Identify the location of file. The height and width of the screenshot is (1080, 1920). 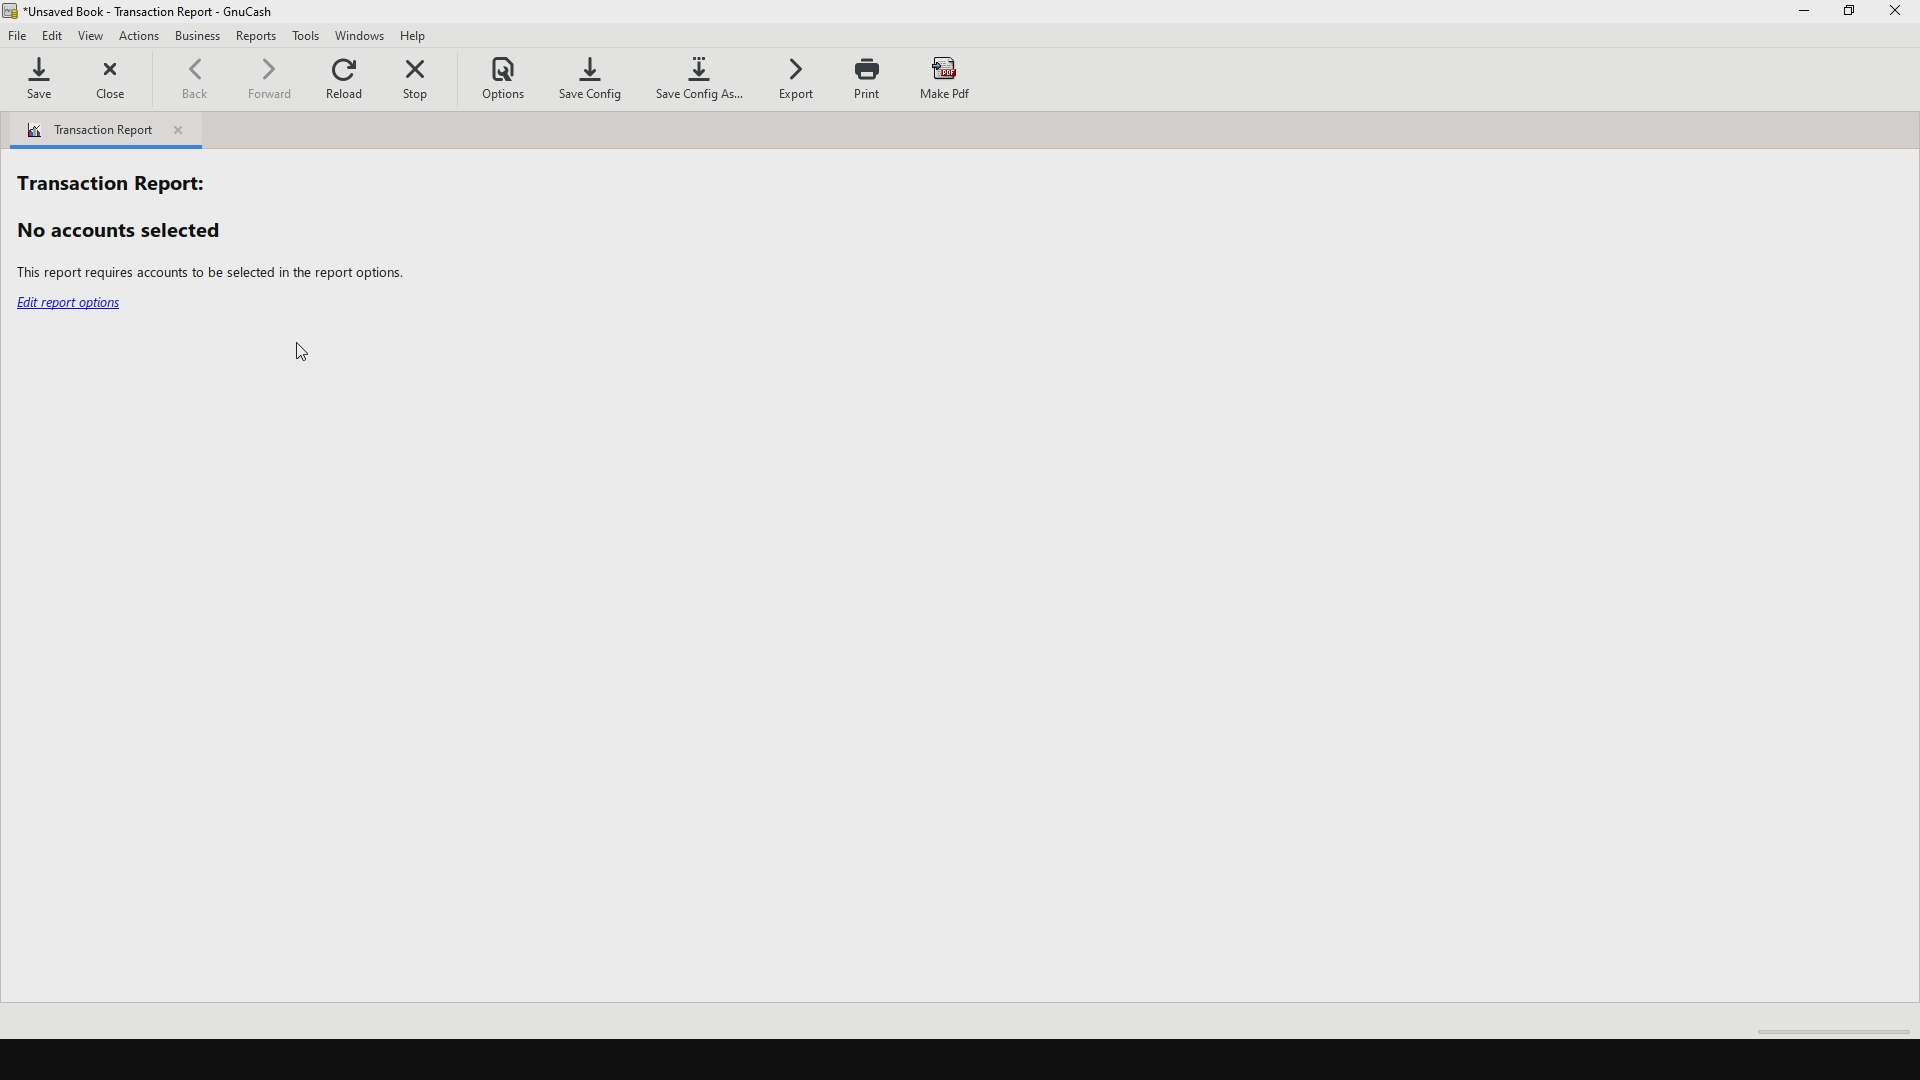
(19, 39).